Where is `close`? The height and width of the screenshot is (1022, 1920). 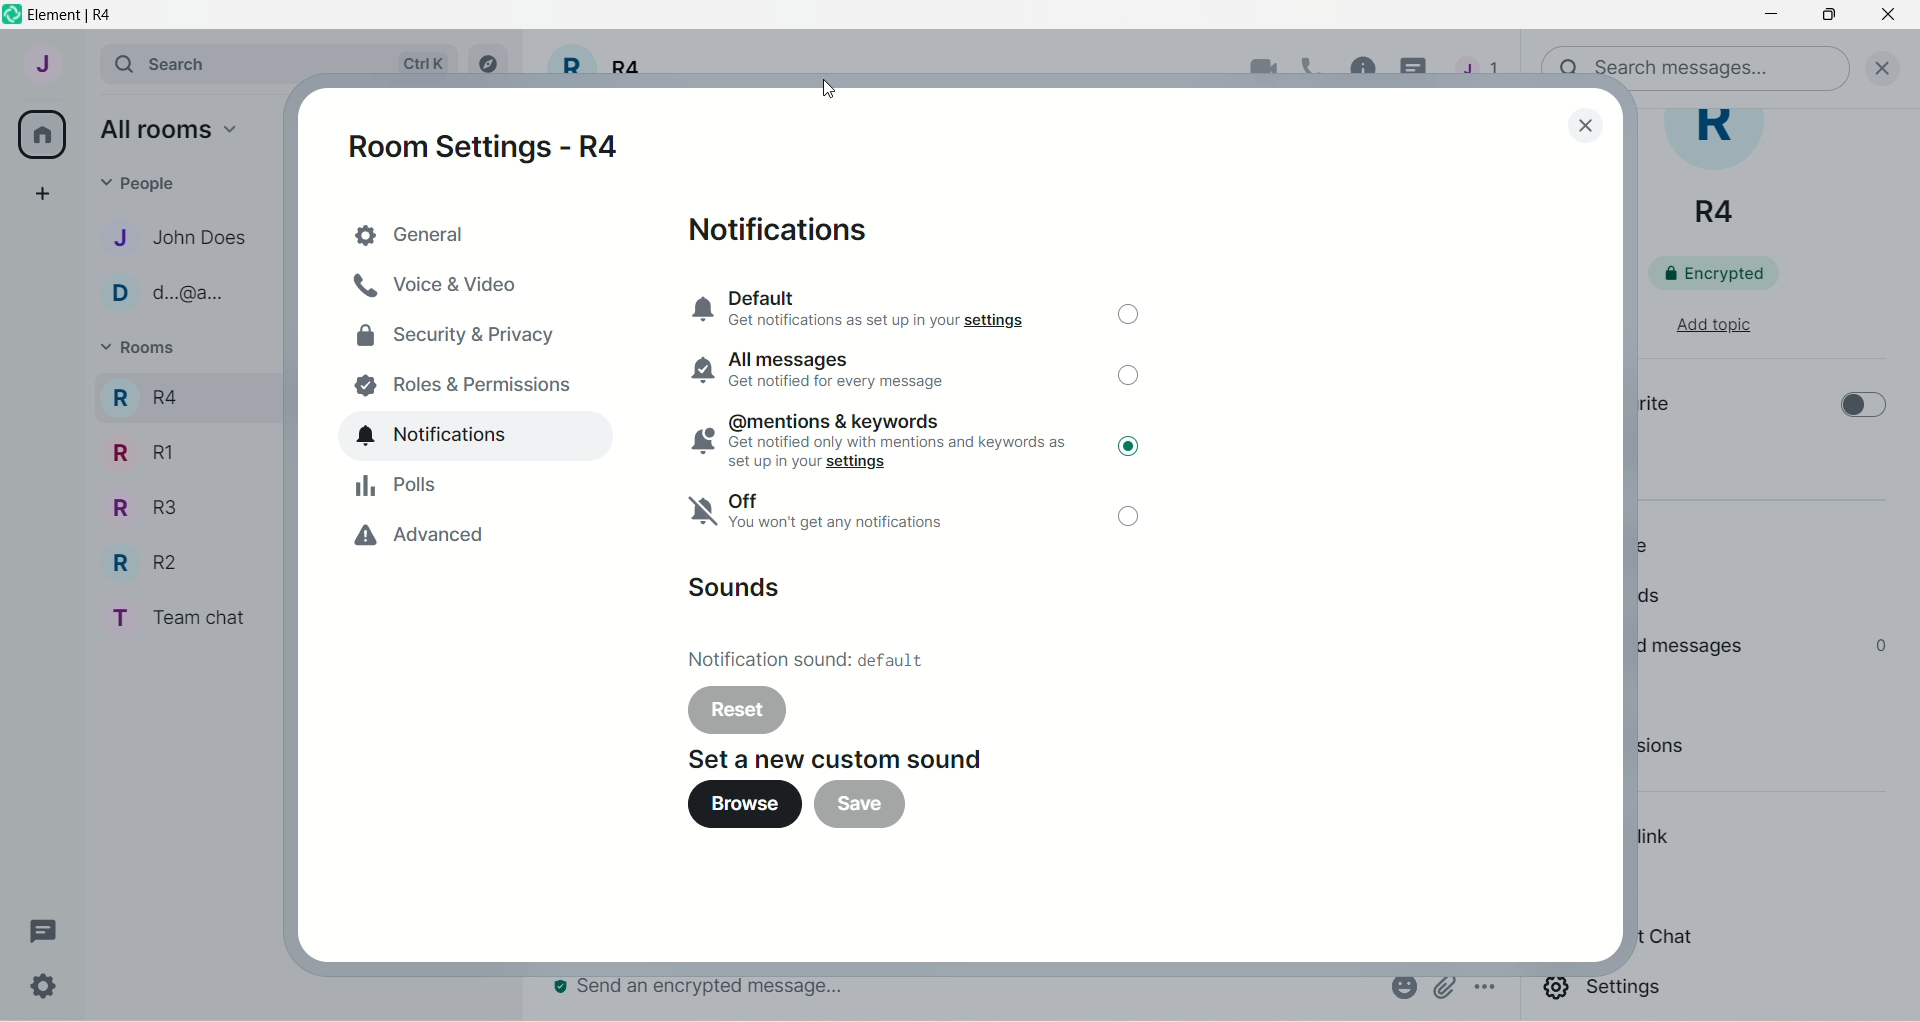 close is located at coordinates (1888, 19).